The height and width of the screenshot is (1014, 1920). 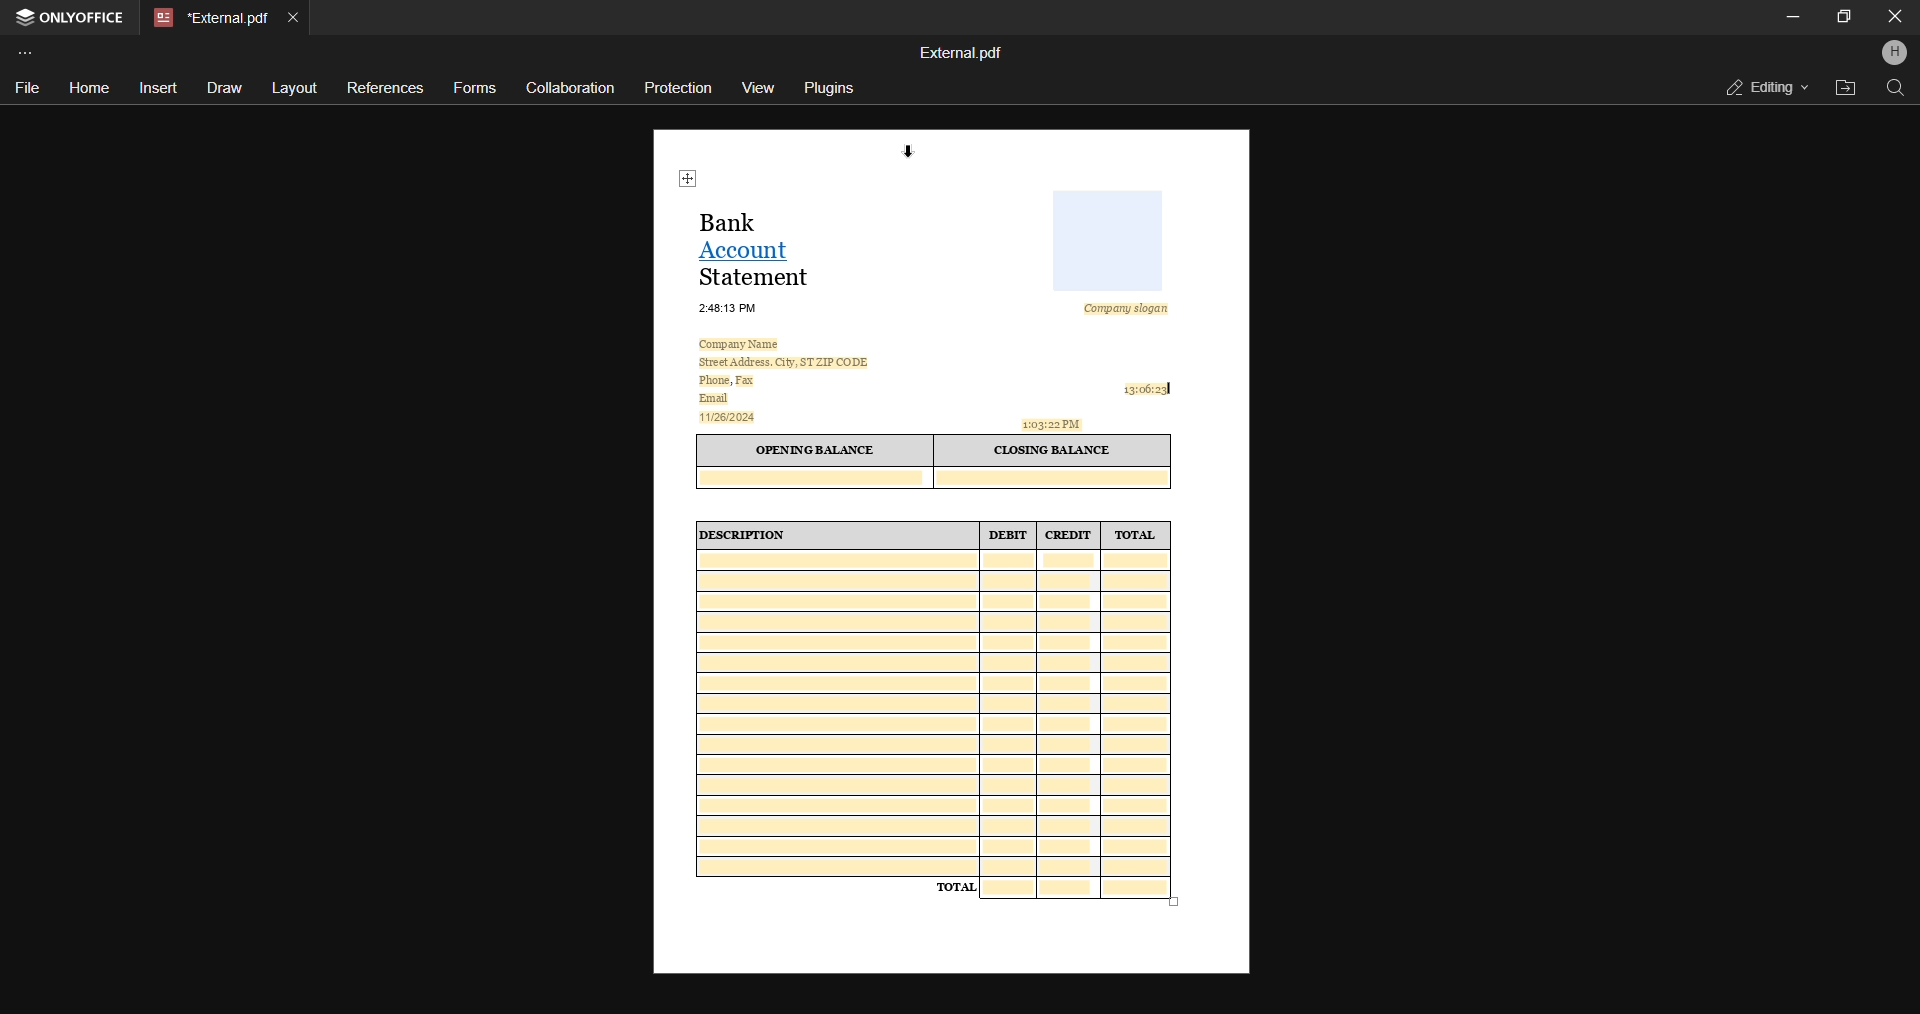 I want to click on layout, so click(x=293, y=89).